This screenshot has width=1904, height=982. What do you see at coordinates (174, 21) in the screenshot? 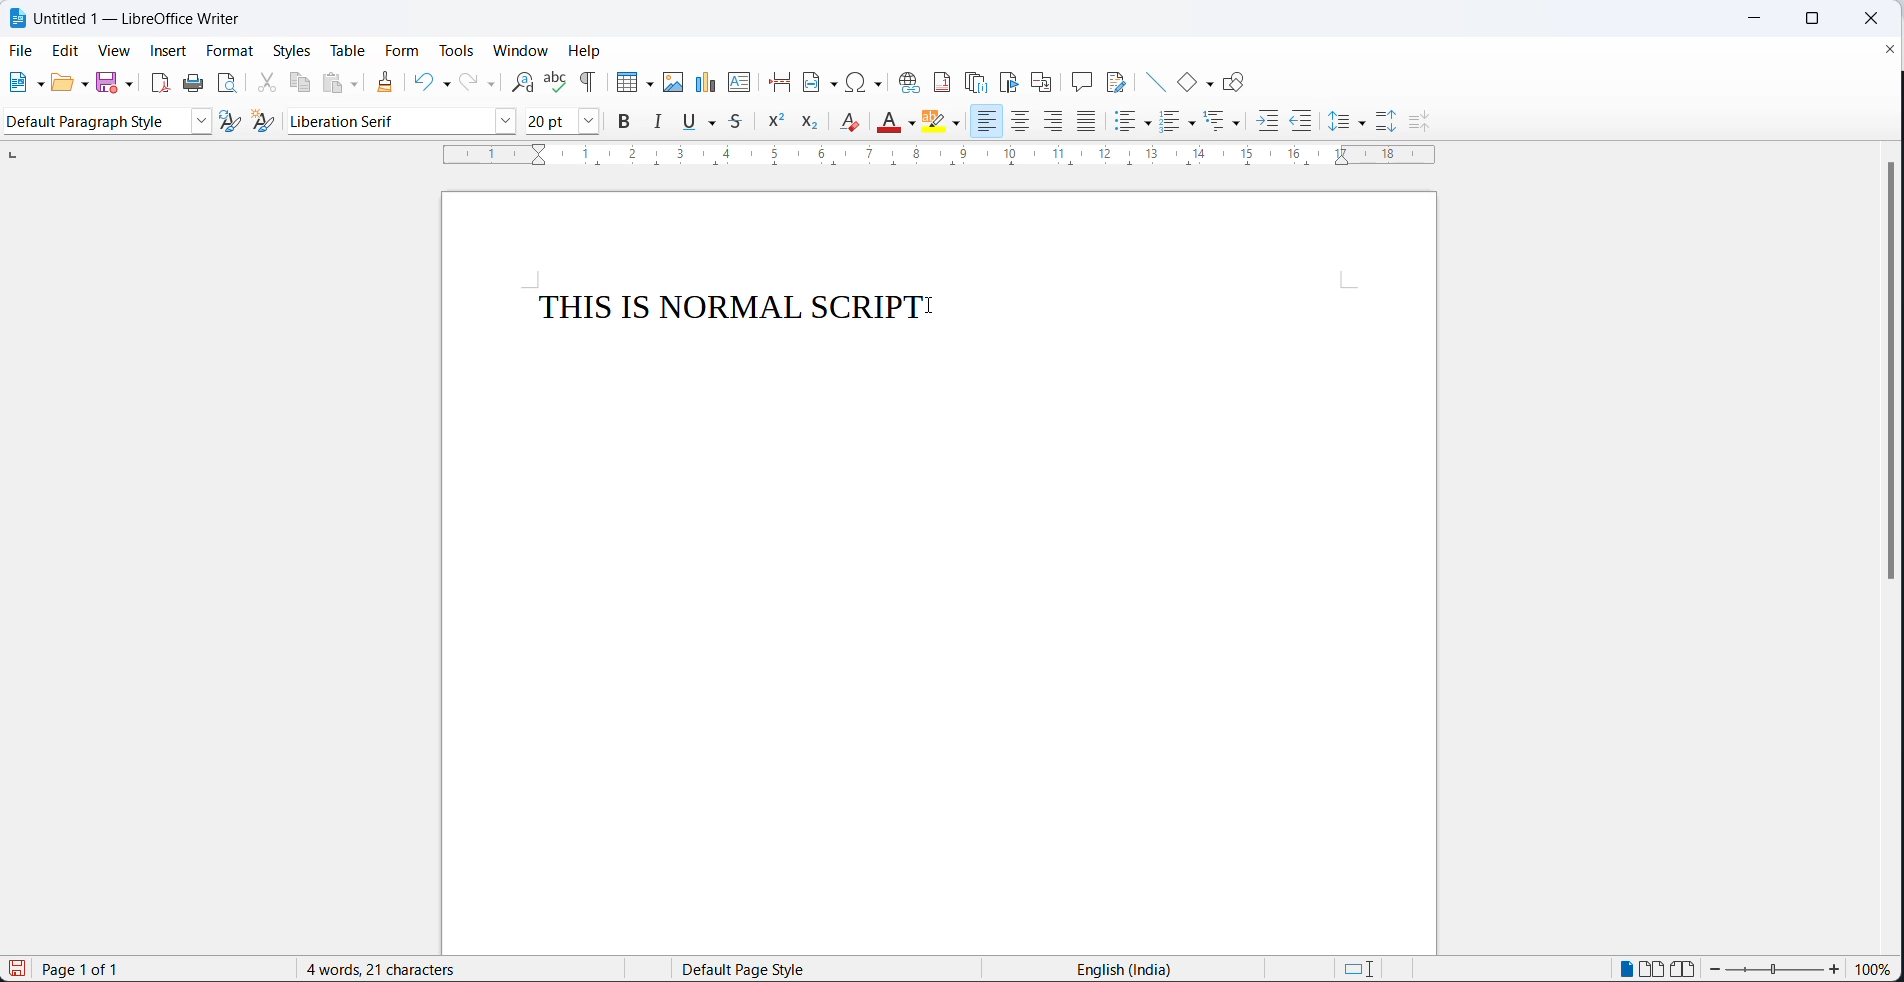
I see `untitied 1 — LibreOffice Writer` at bounding box center [174, 21].